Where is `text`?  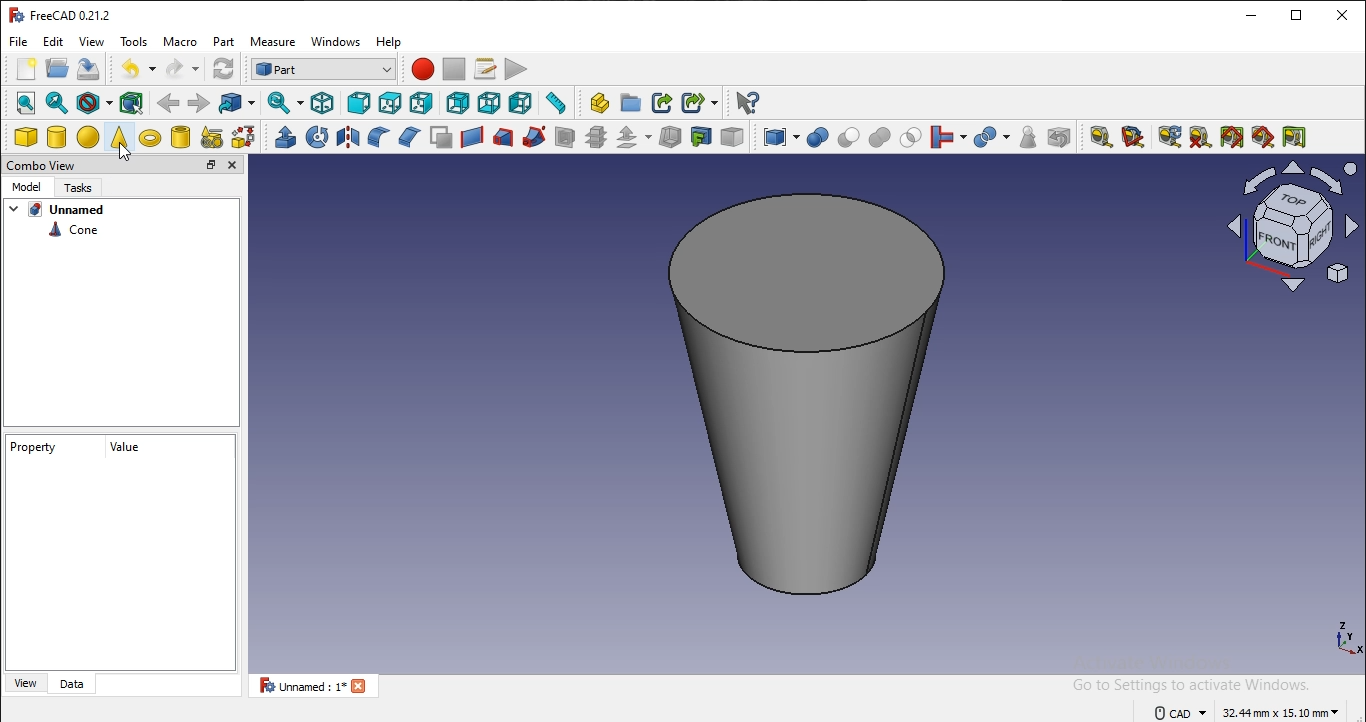
text is located at coordinates (67, 17).